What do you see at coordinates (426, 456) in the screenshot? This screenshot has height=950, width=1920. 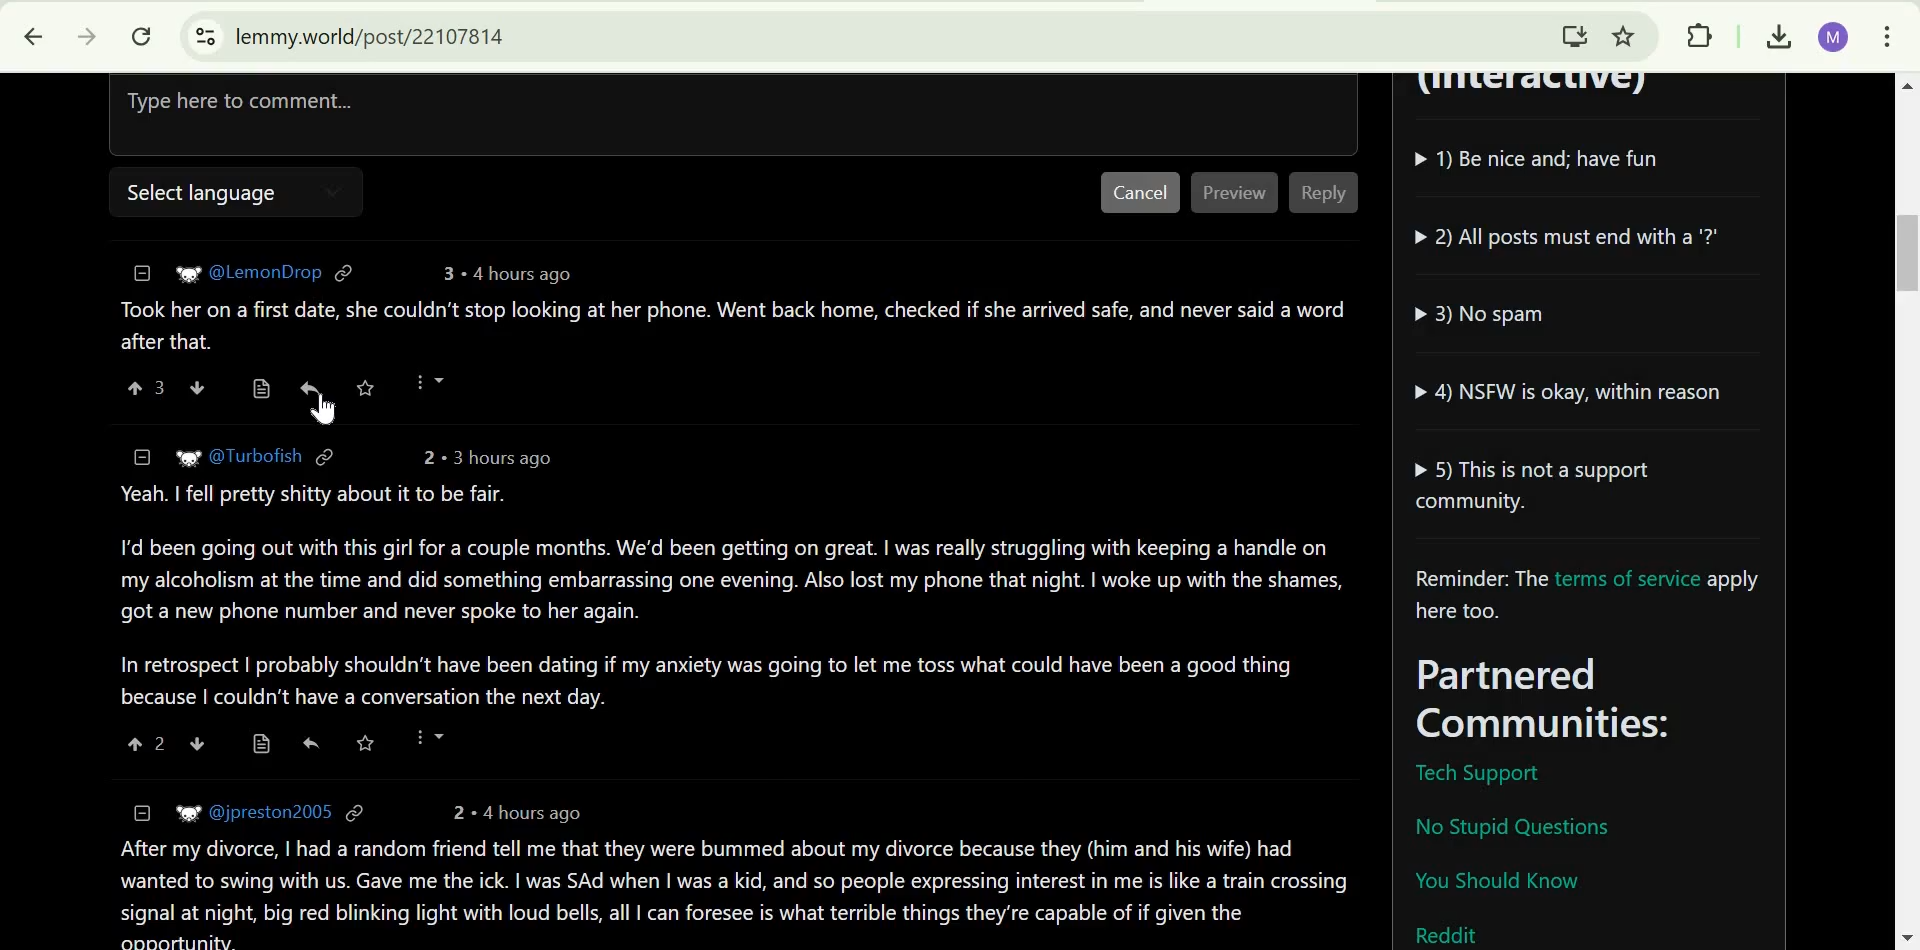 I see `2 points` at bounding box center [426, 456].